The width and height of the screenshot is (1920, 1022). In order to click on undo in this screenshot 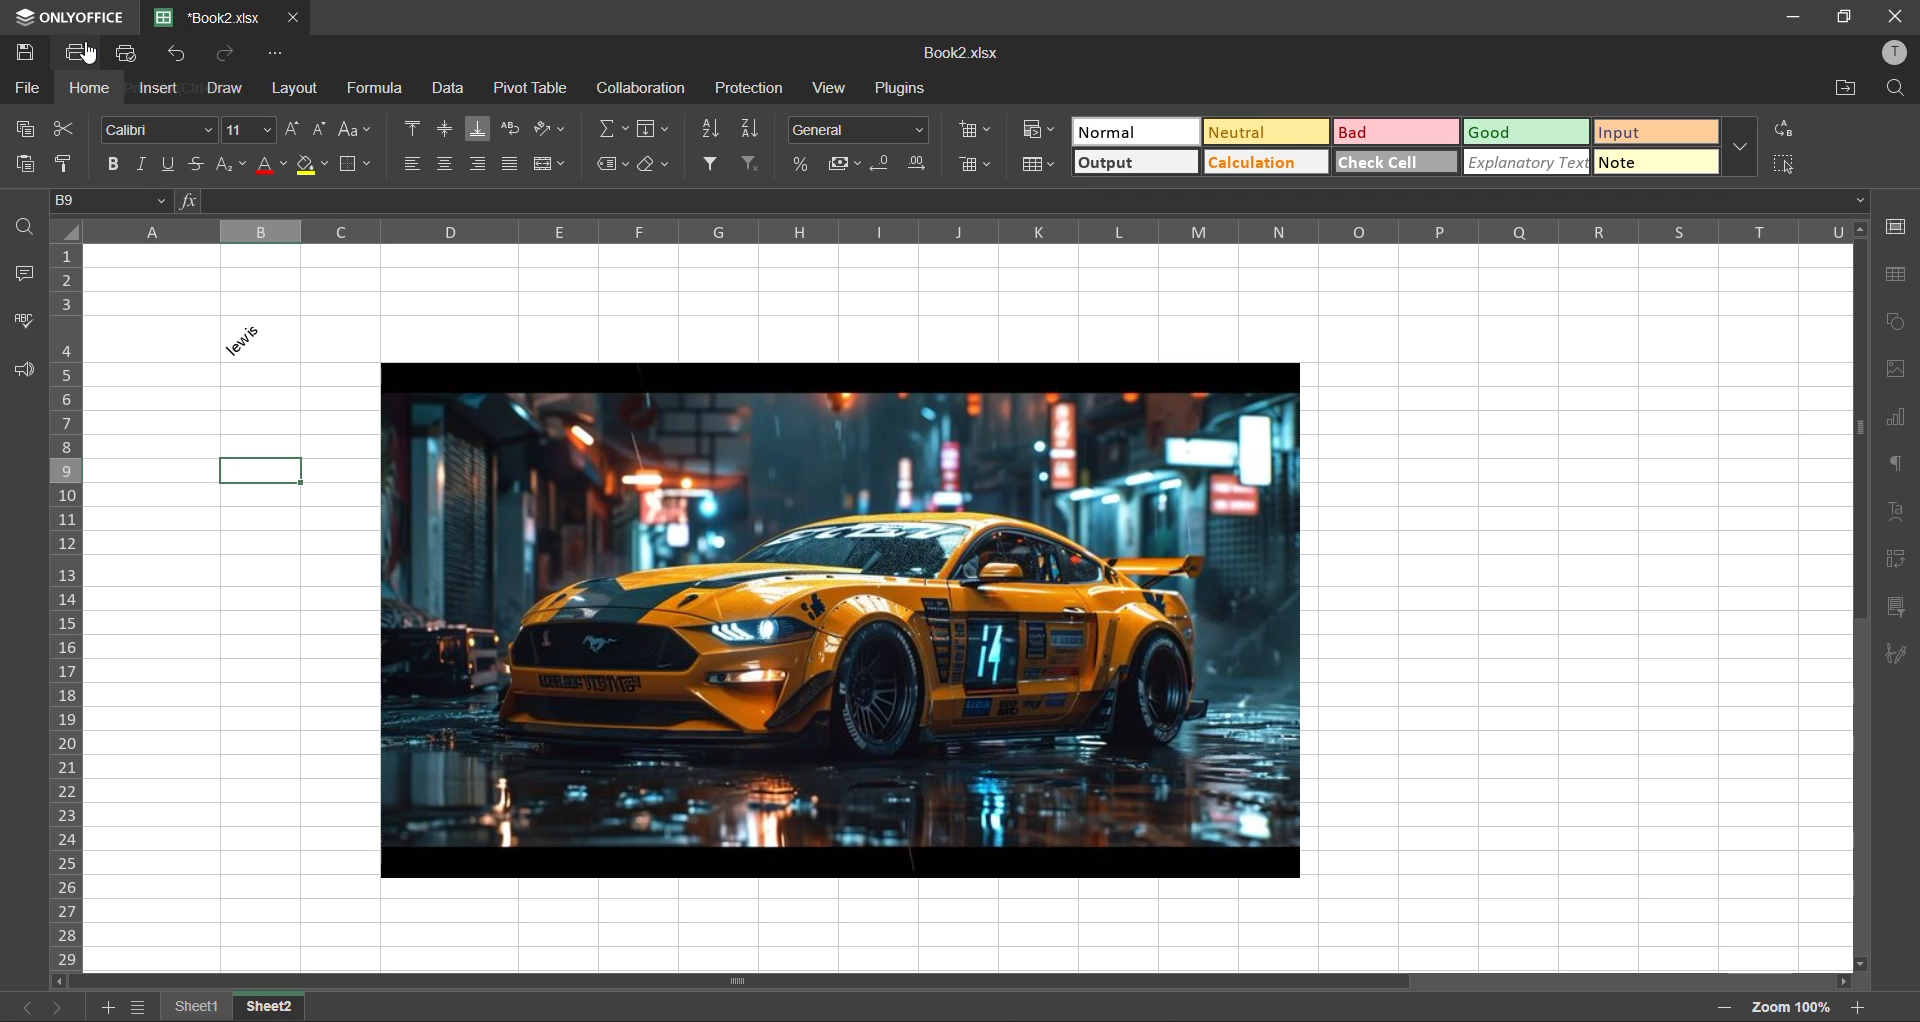, I will do `click(179, 57)`.